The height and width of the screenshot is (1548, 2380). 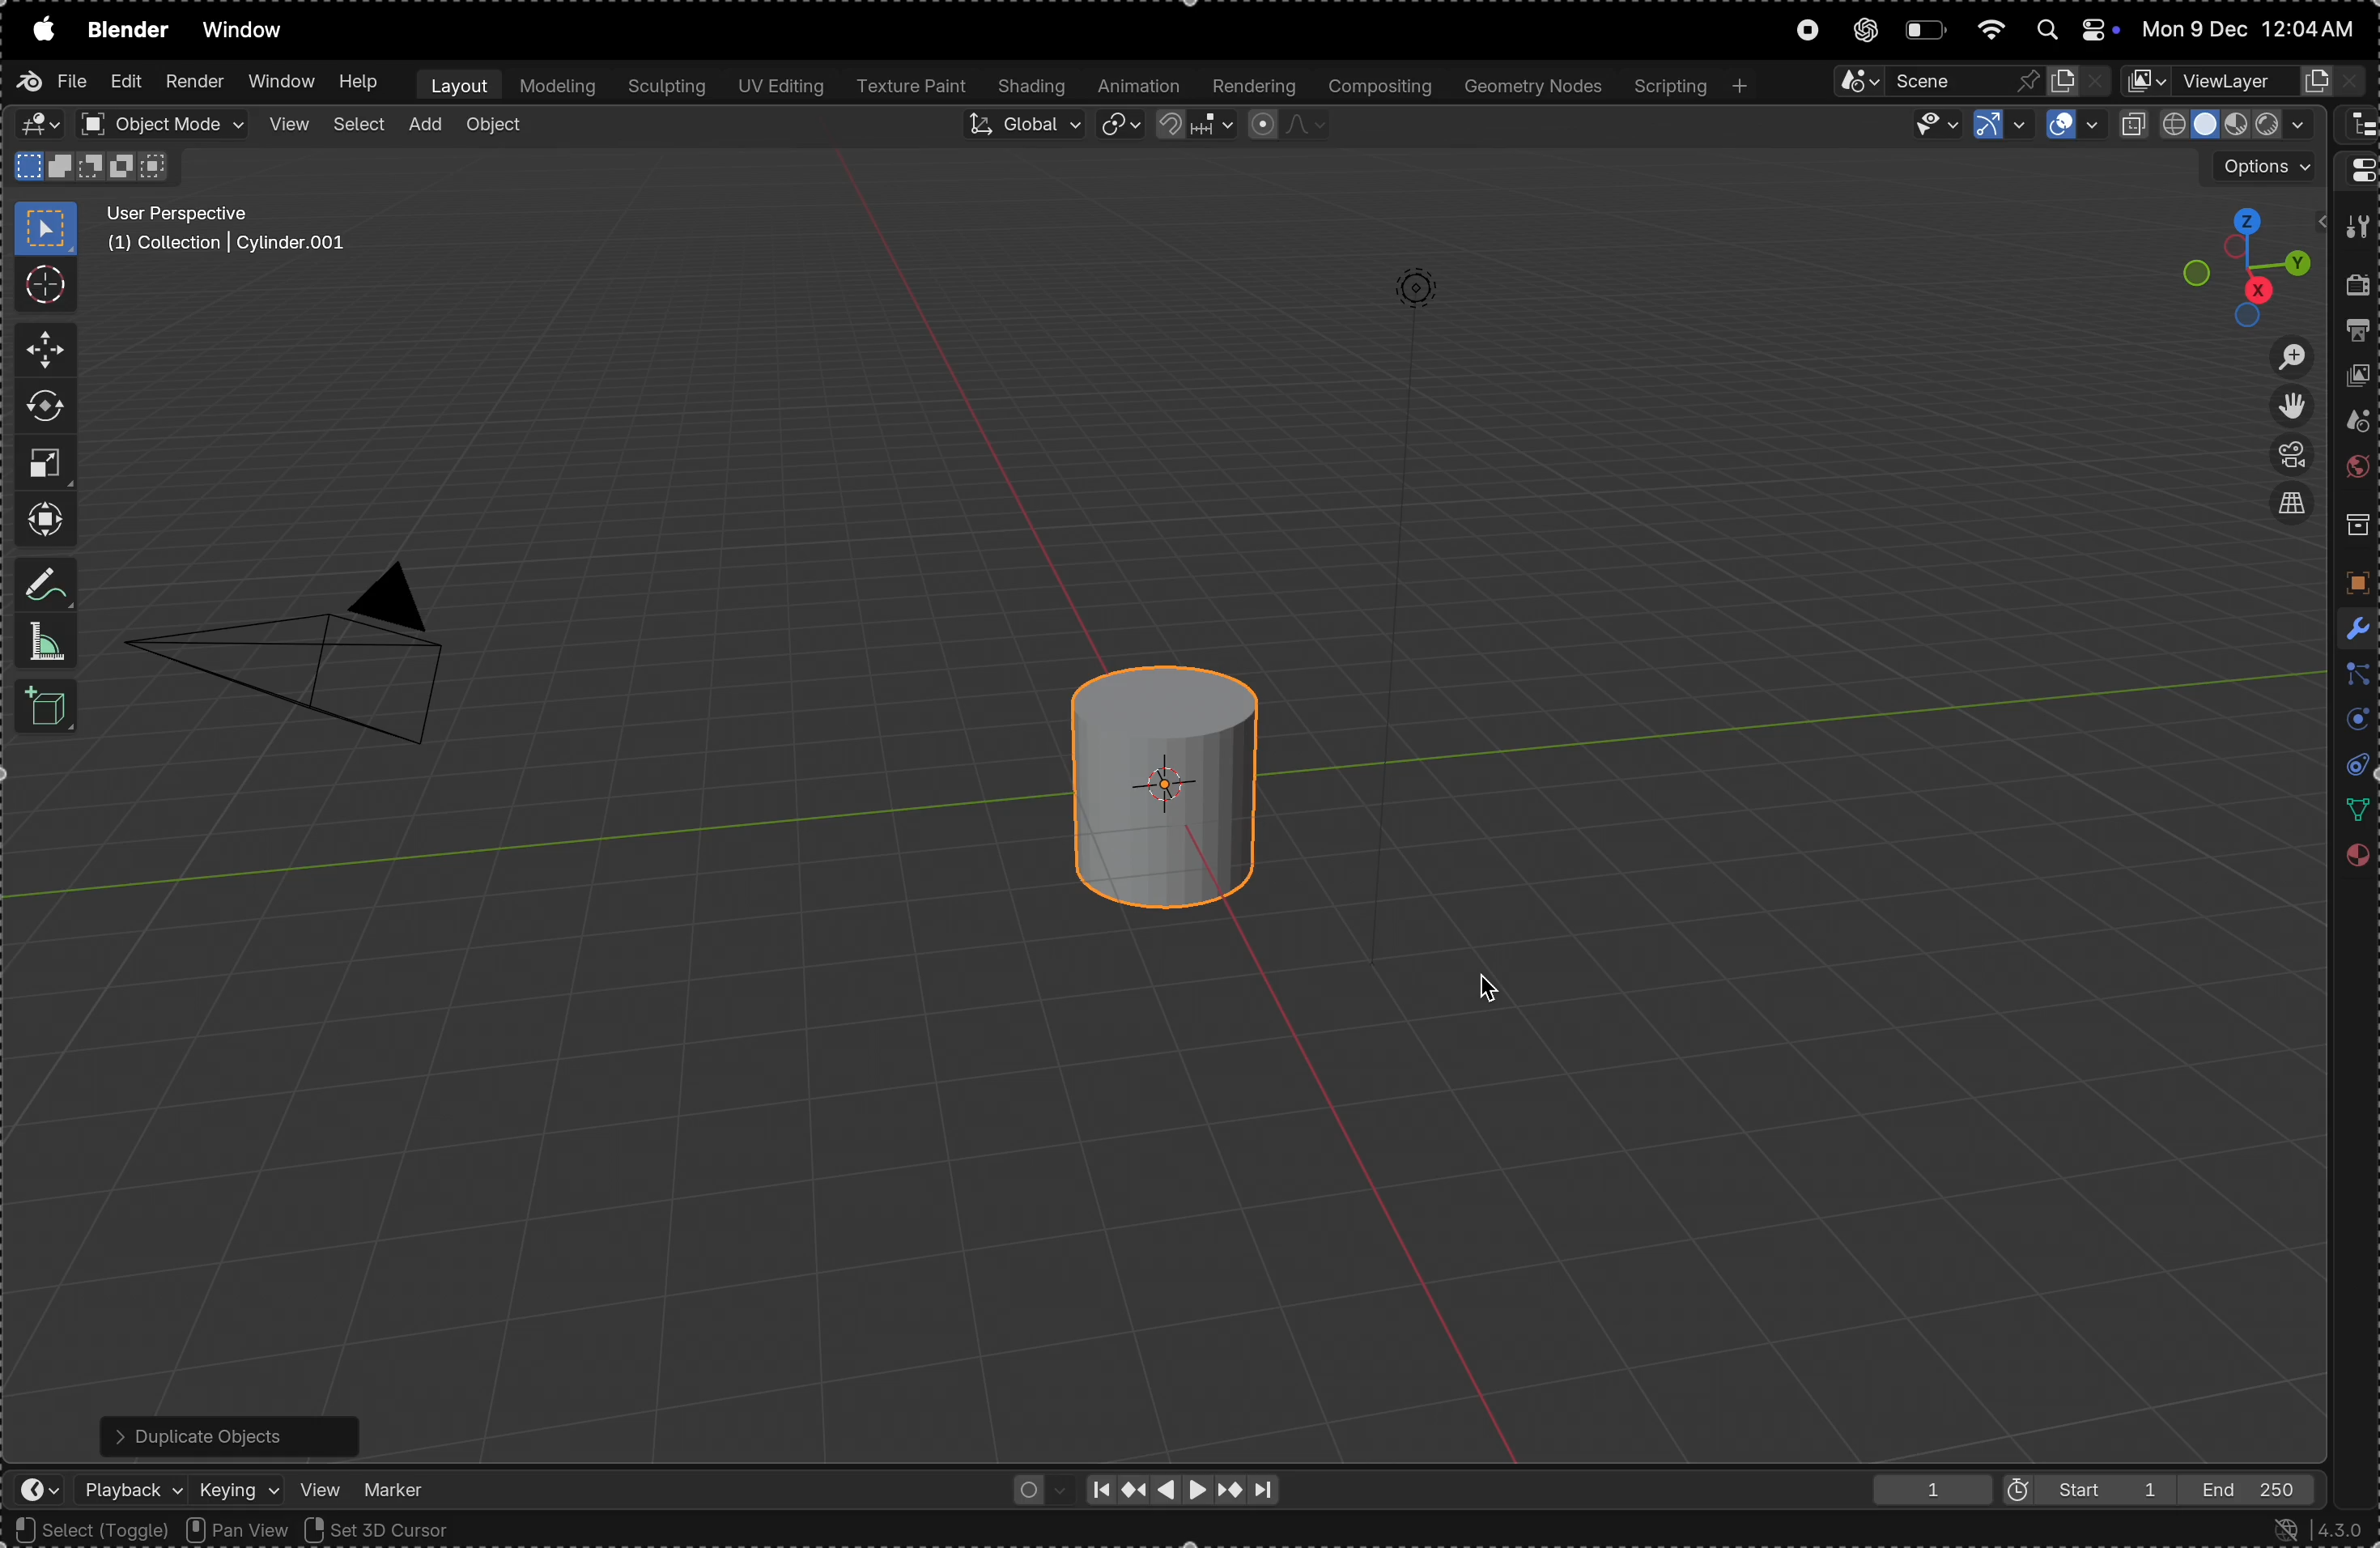 I want to click on worls, so click(x=2355, y=471).